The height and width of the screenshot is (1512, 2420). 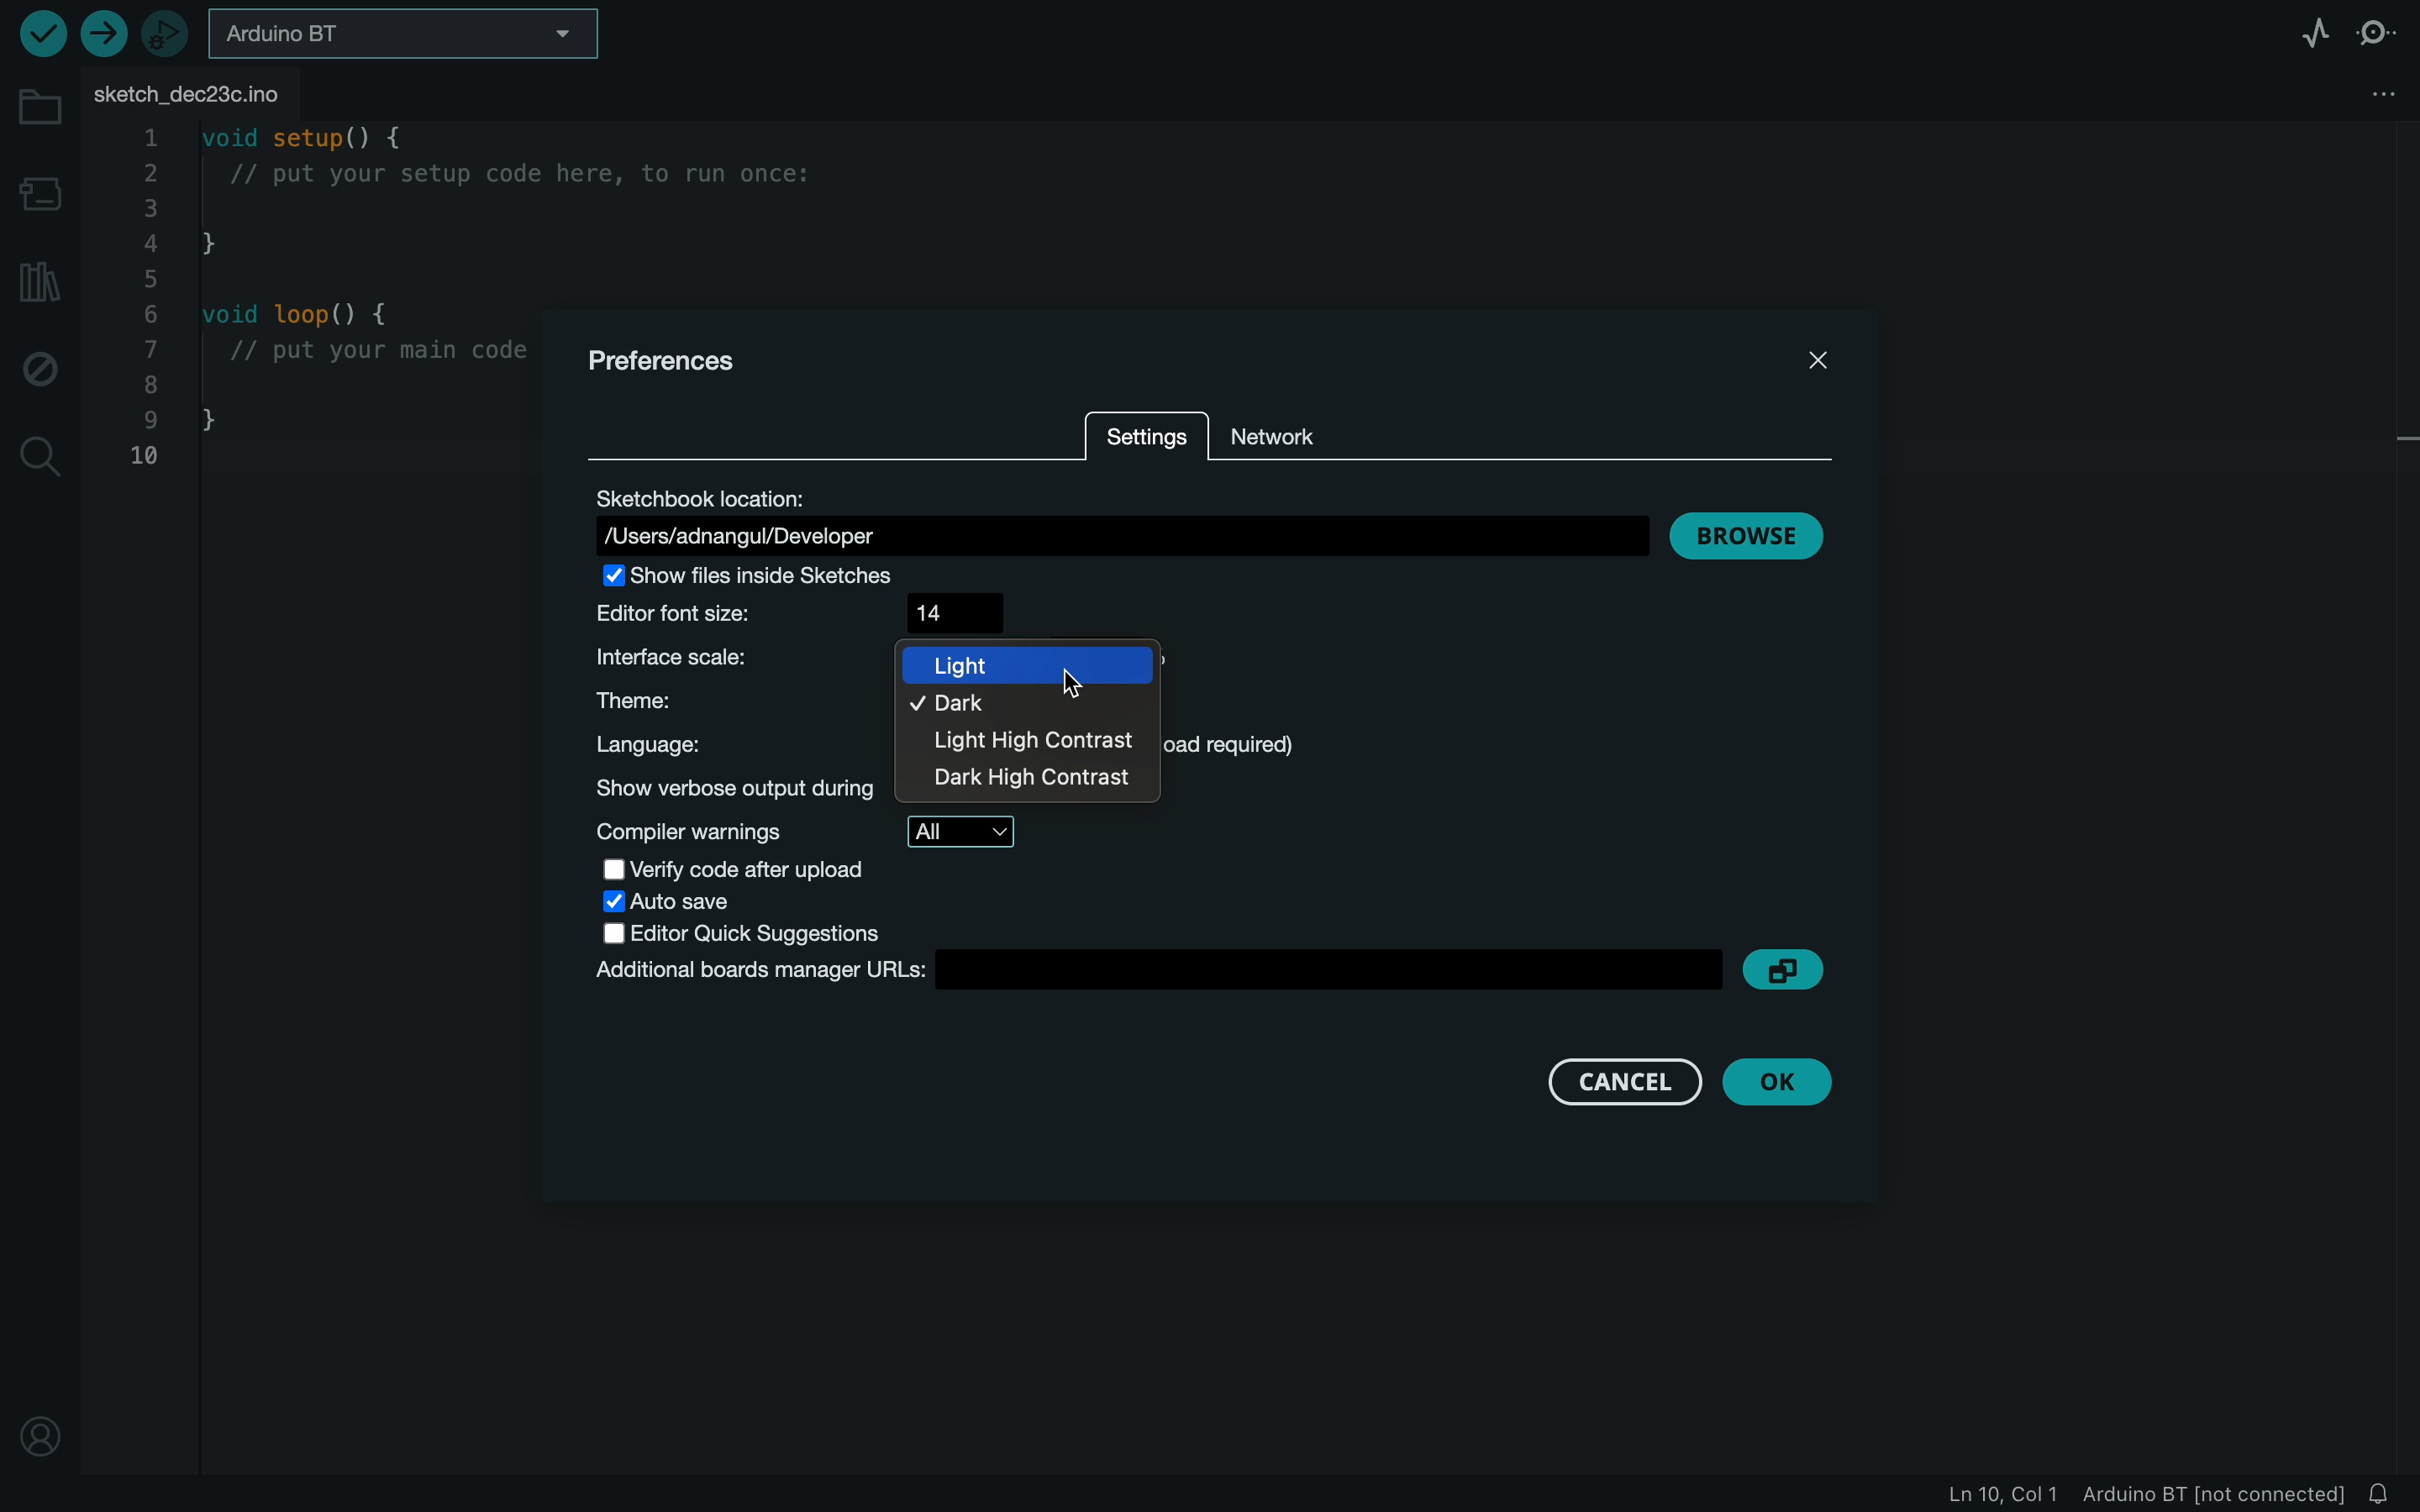 What do you see at coordinates (2304, 32) in the screenshot?
I see `serial plotter` at bounding box center [2304, 32].